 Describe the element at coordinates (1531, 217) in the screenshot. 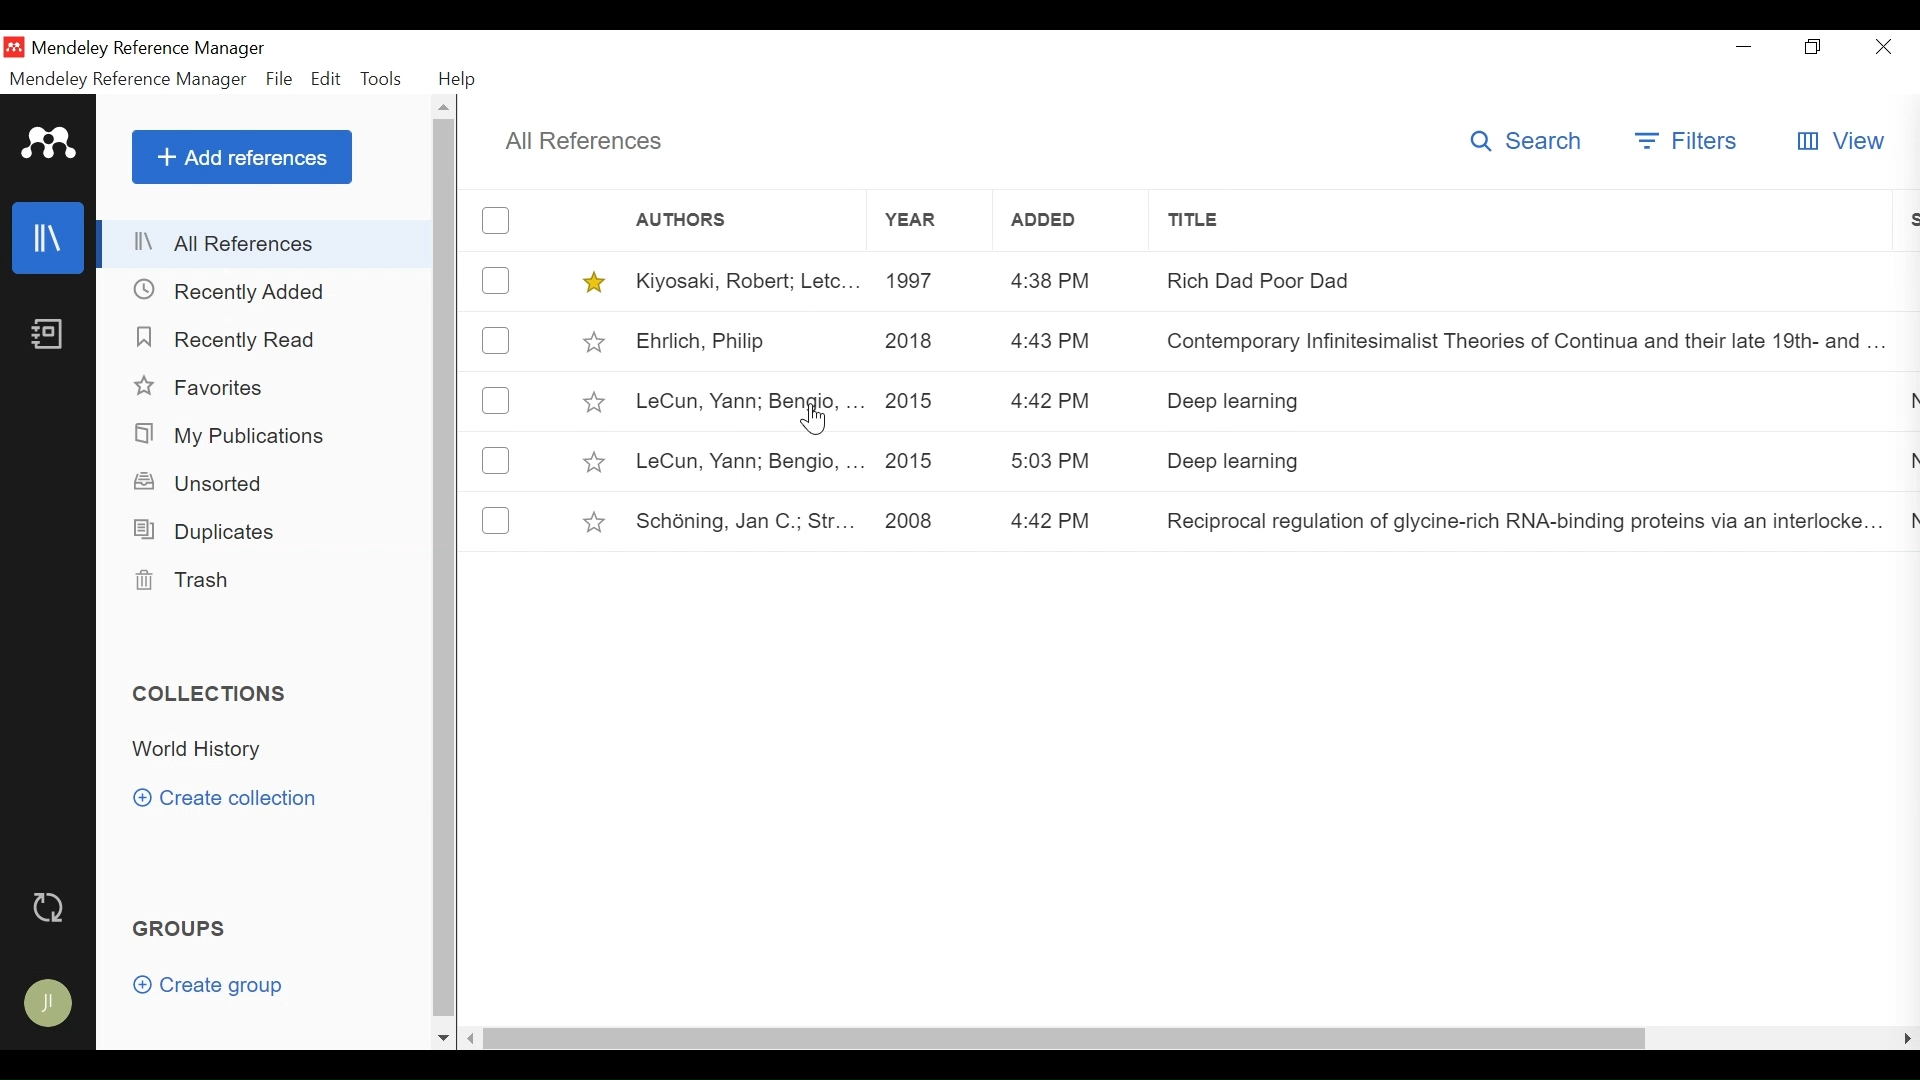

I see `Title` at that location.